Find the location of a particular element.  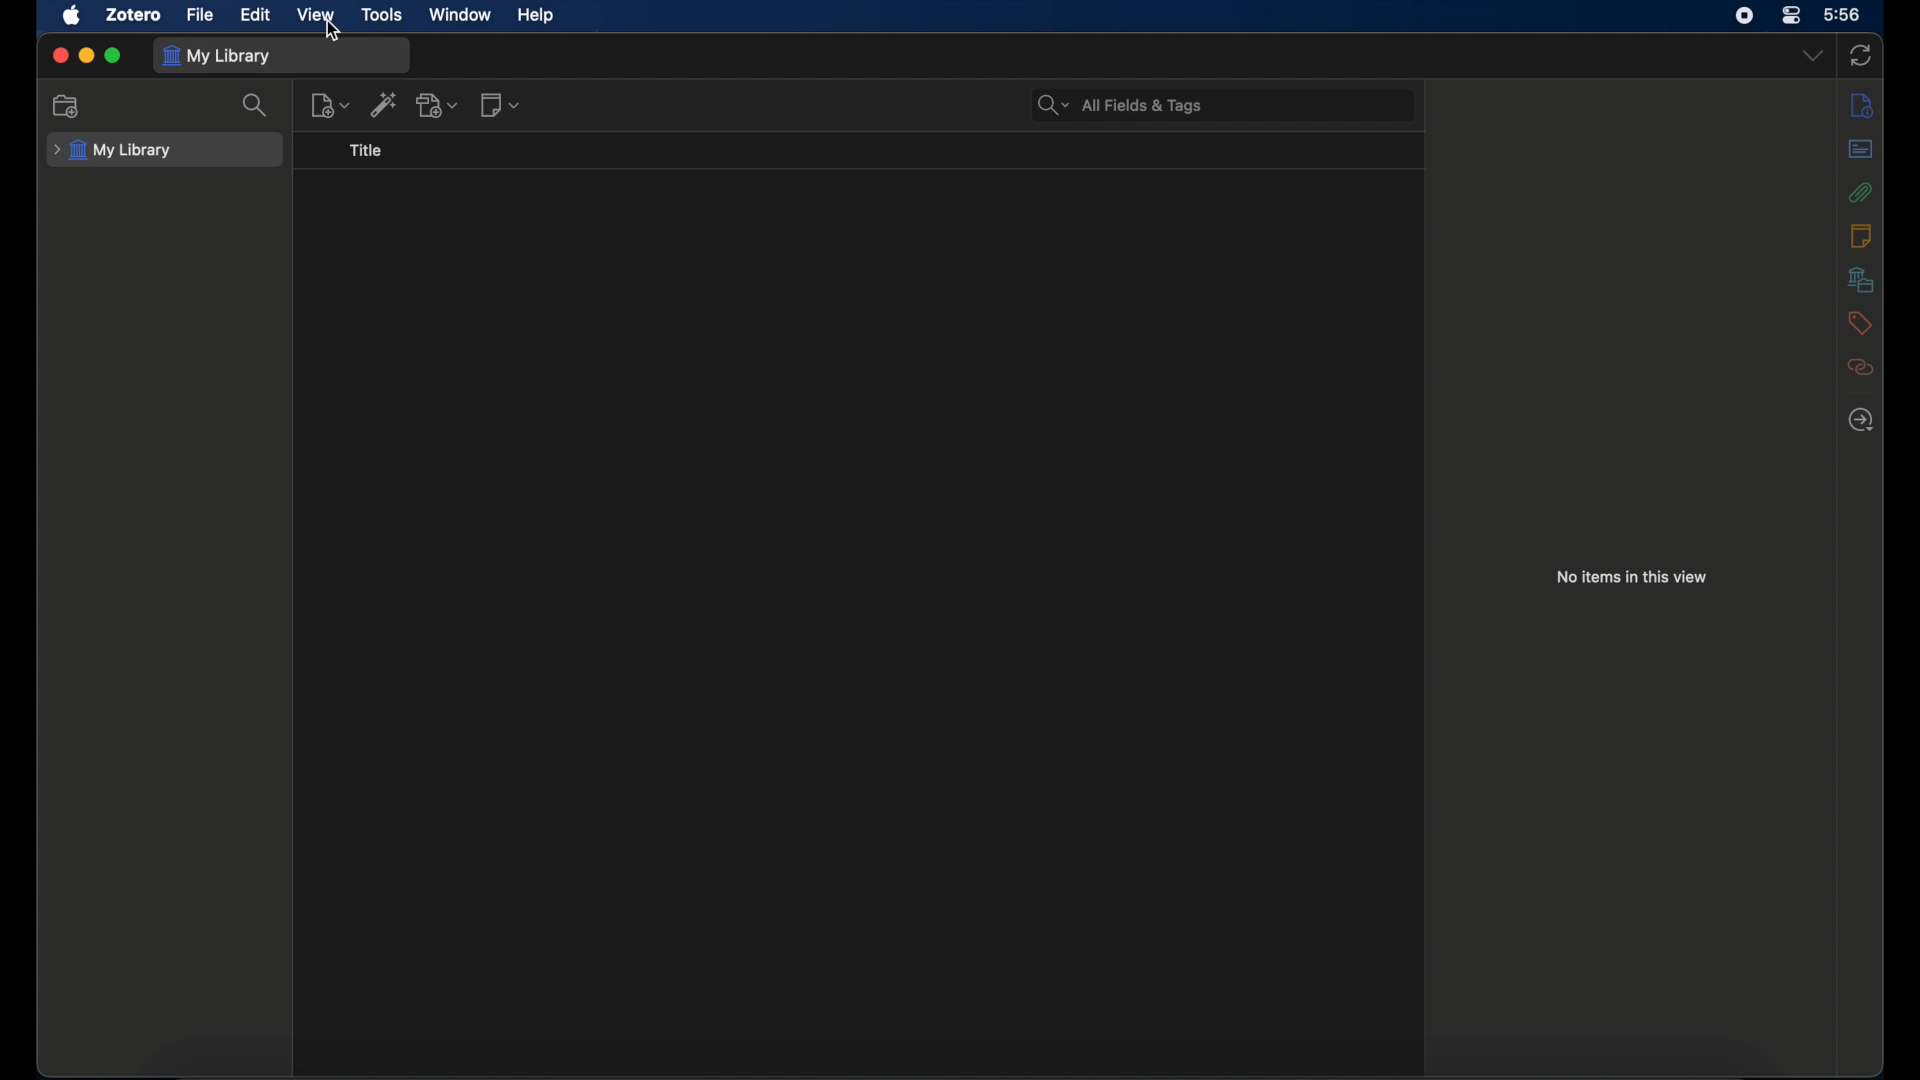

title is located at coordinates (365, 151).